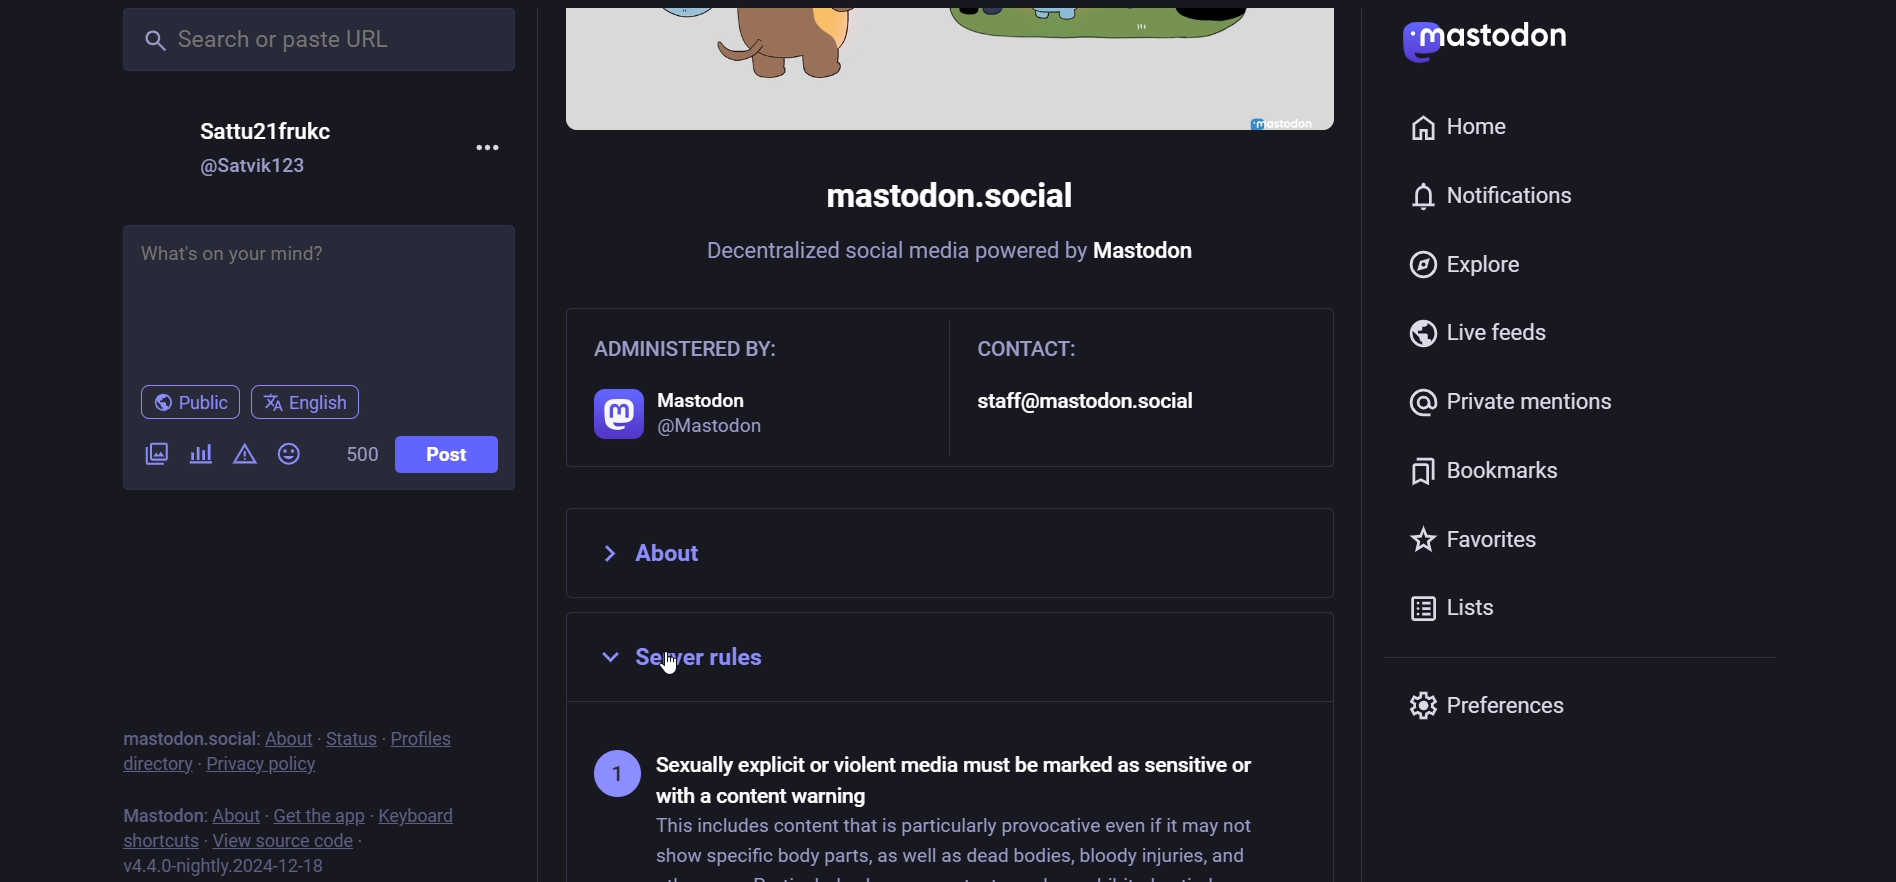  What do you see at coordinates (1461, 122) in the screenshot?
I see `home` at bounding box center [1461, 122].